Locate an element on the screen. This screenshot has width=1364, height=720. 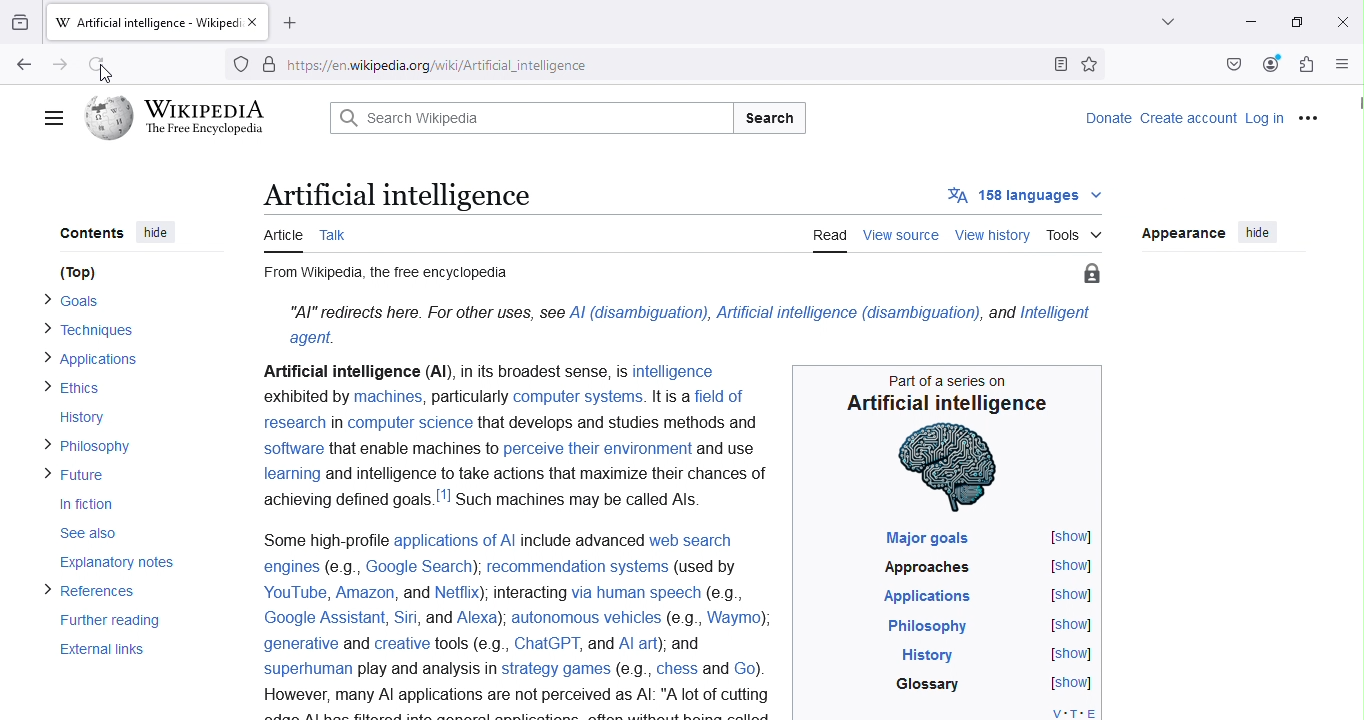
(Top) is located at coordinates (79, 272).